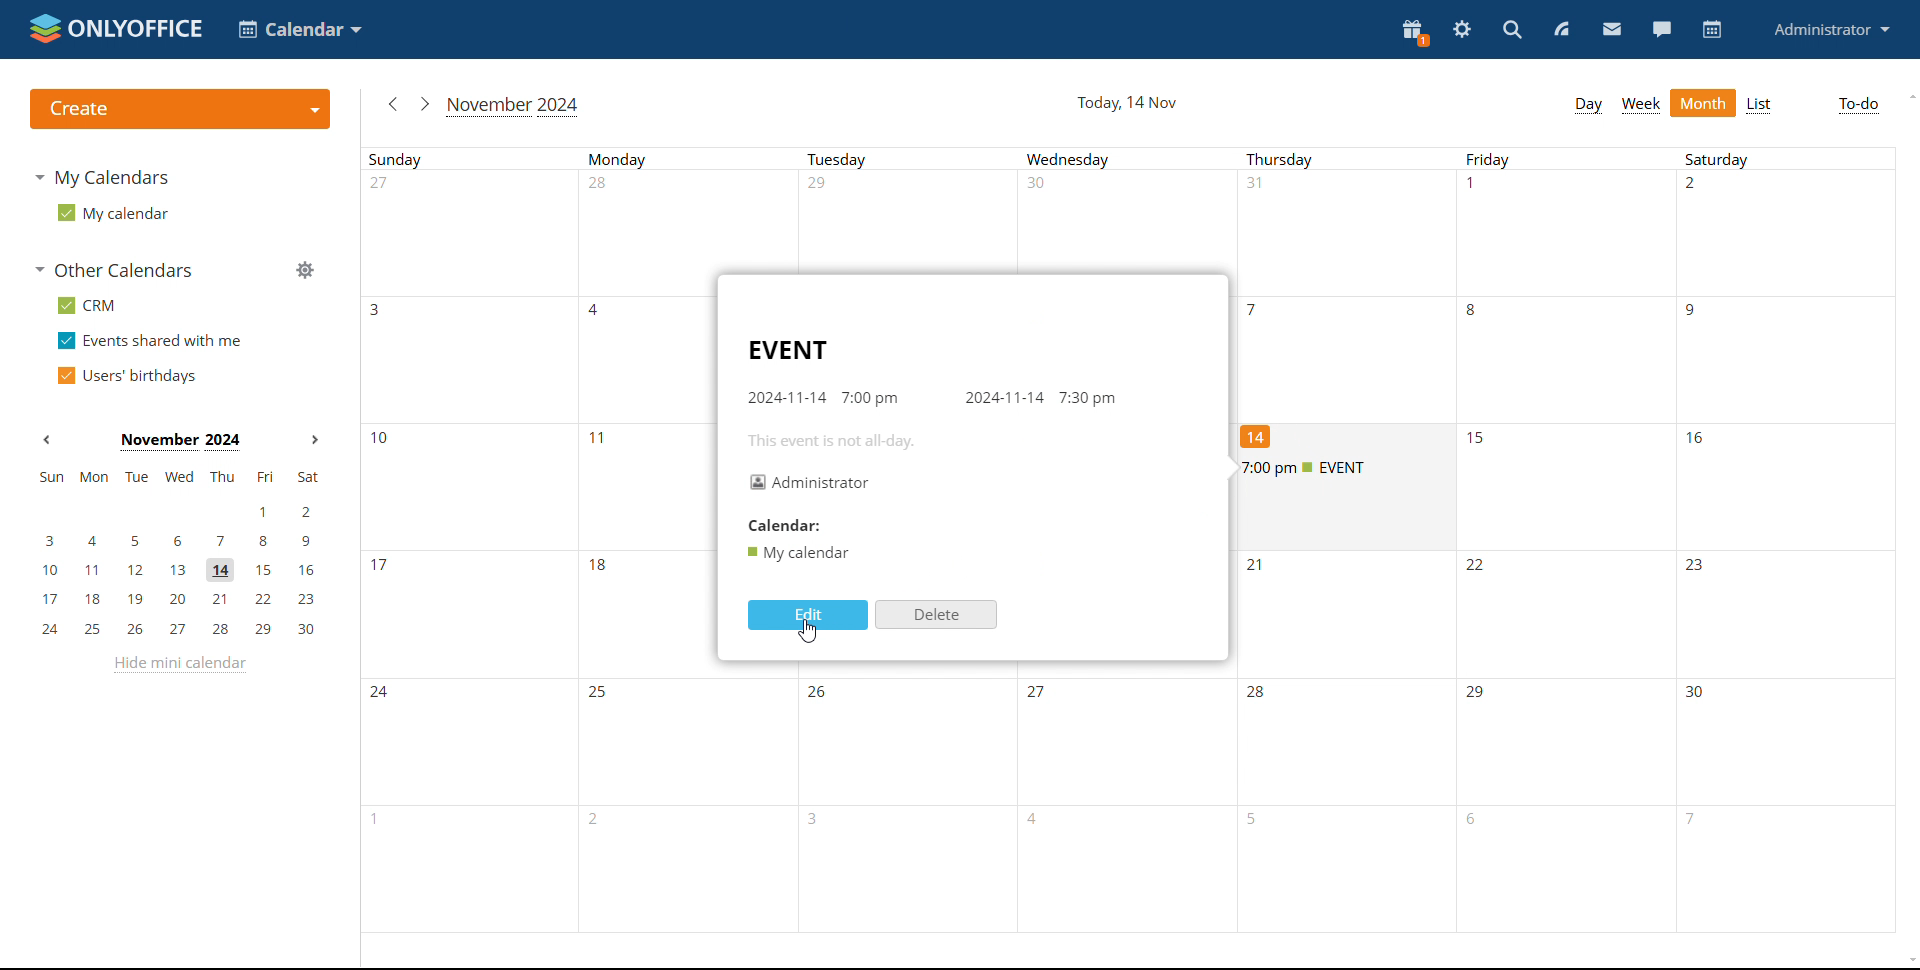  Describe the element at coordinates (423, 103) in the screenshot. I see `next month` at that location.